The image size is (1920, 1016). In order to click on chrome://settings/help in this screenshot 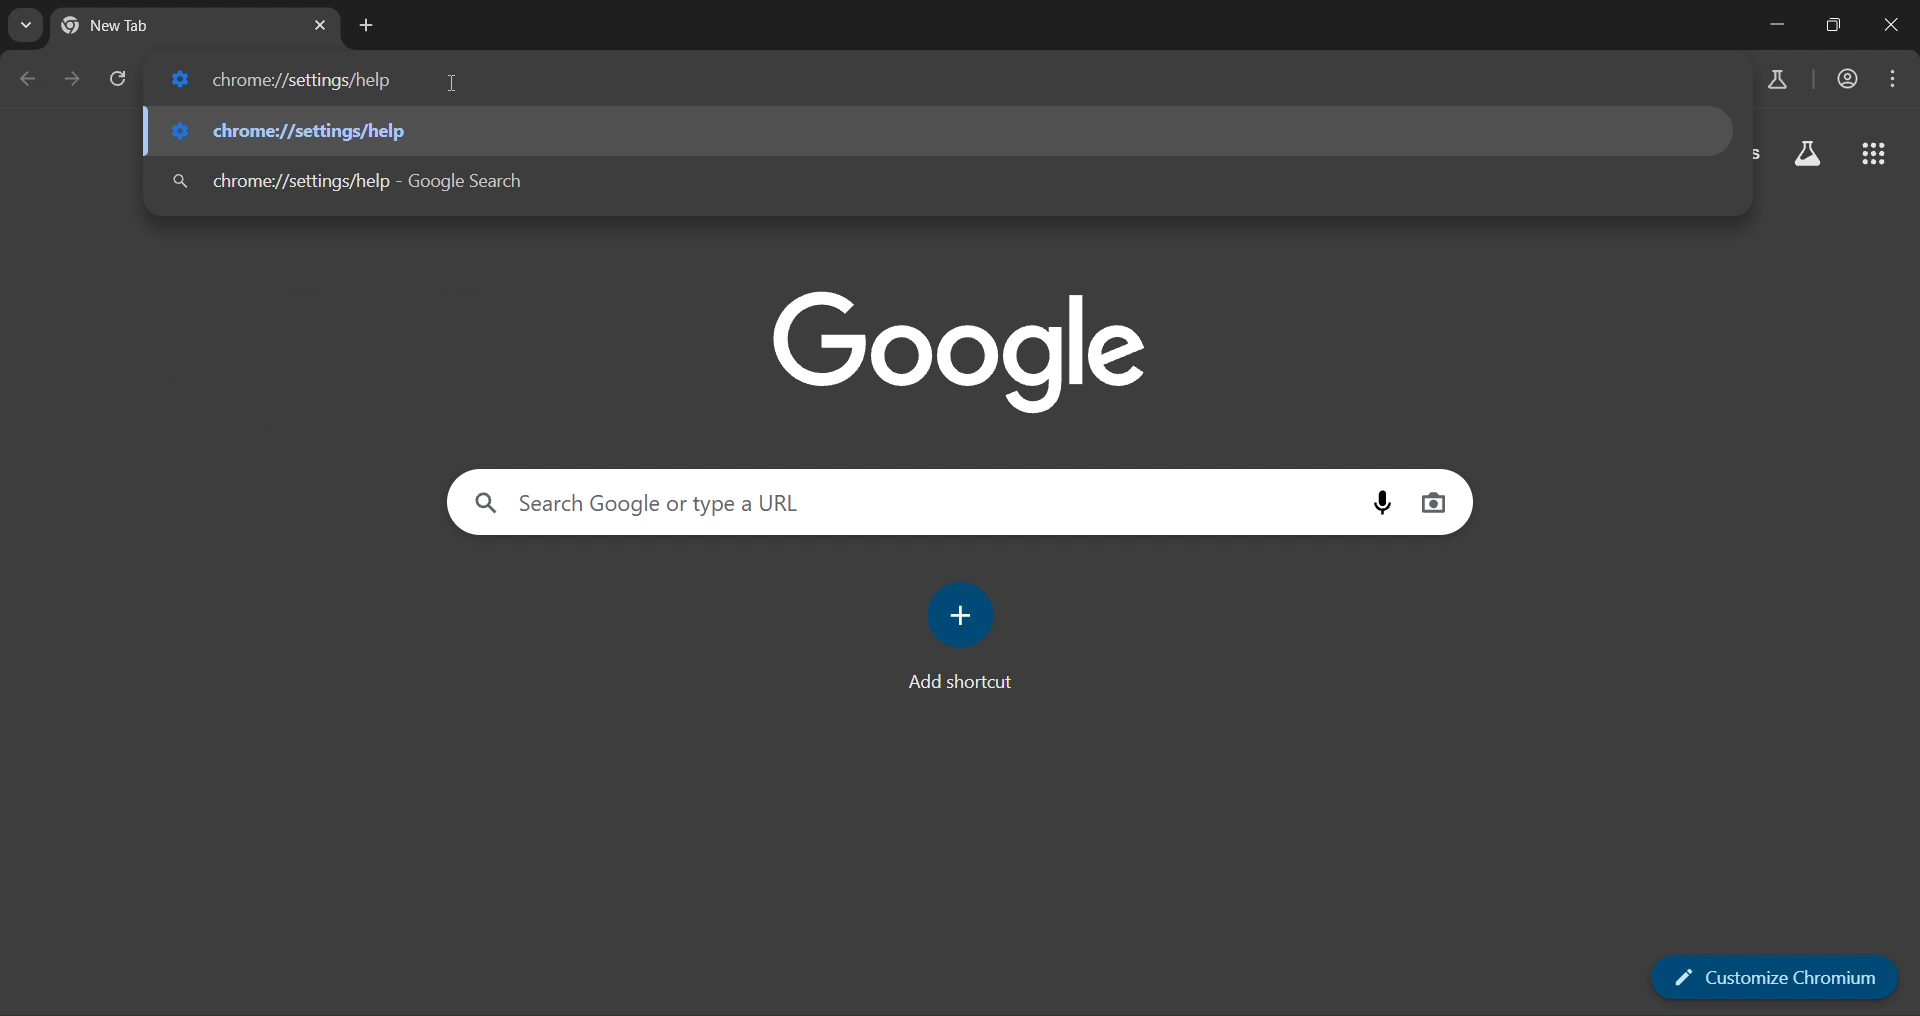, I will do `click(366, 181)`.